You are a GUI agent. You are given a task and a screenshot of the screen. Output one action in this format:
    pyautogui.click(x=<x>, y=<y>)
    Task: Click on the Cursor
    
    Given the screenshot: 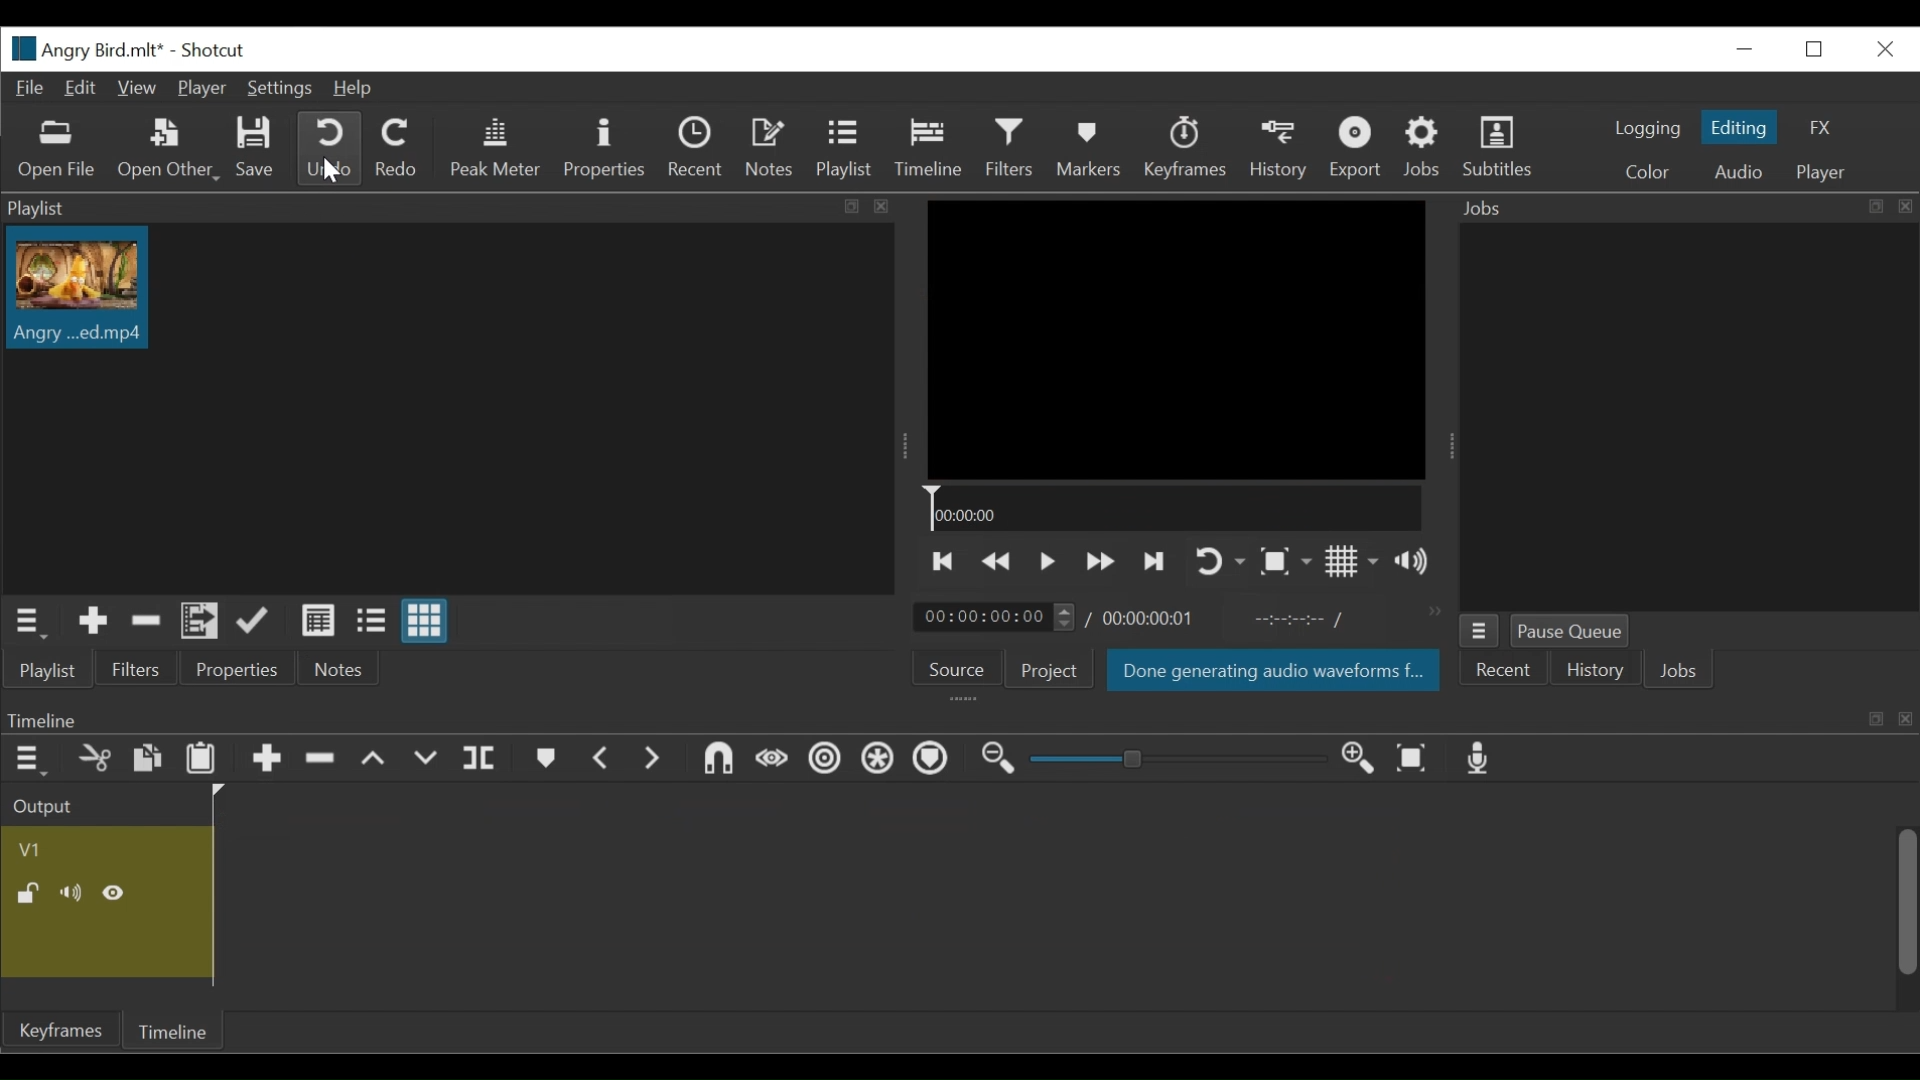 What is the action you would take?
    pyautogui.click(x=329, y=172)
    